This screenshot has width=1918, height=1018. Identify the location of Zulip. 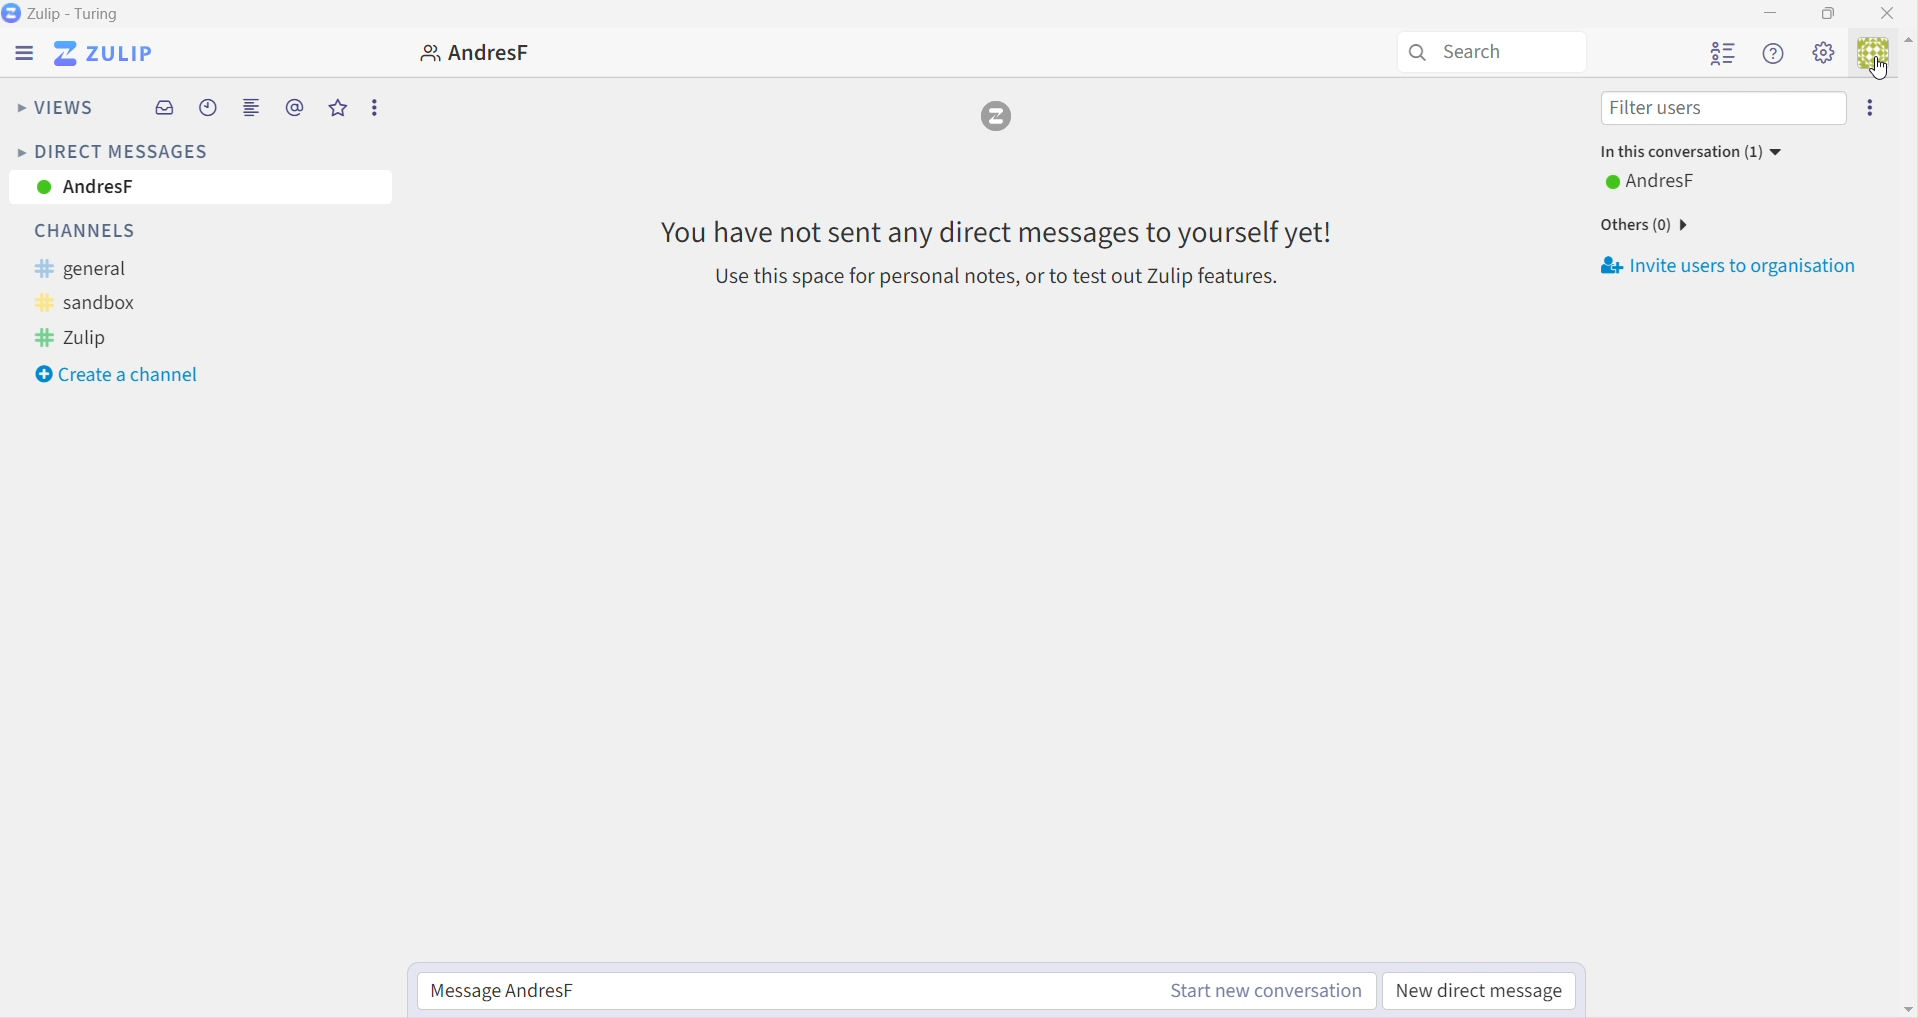
(110, 55).